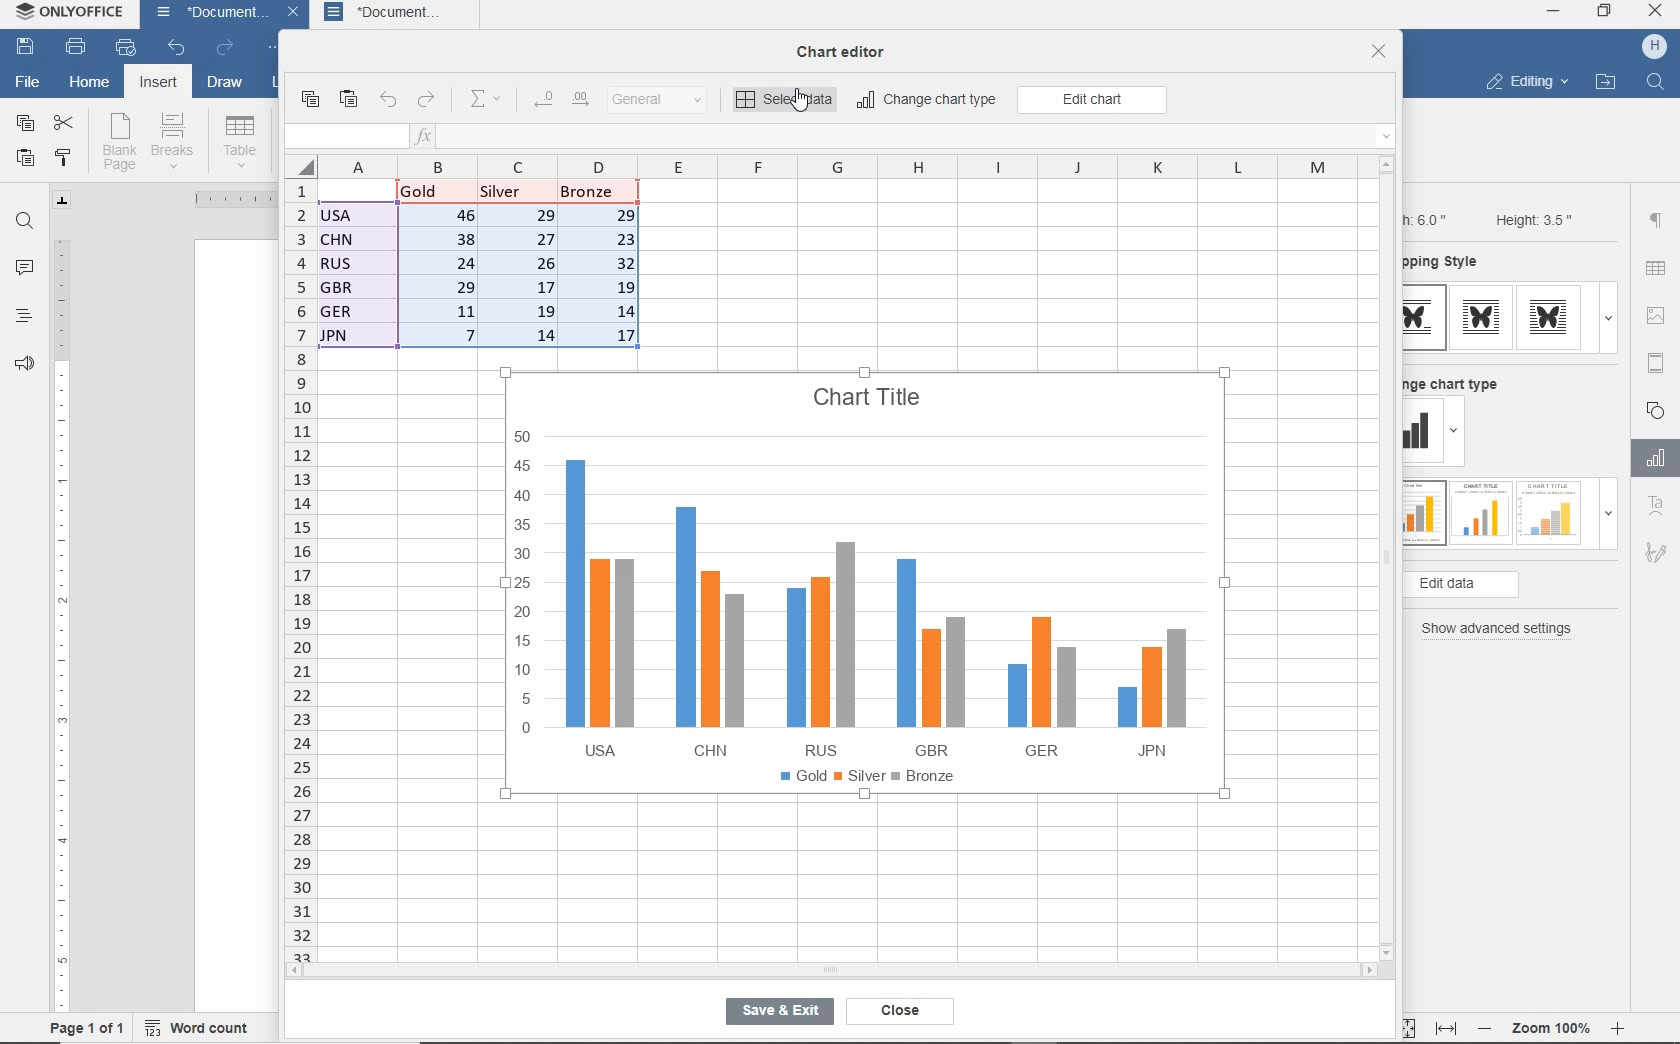  Describe the element at coordinates (1619, 1025) in the screenshot. I see `zoom in` at that location.